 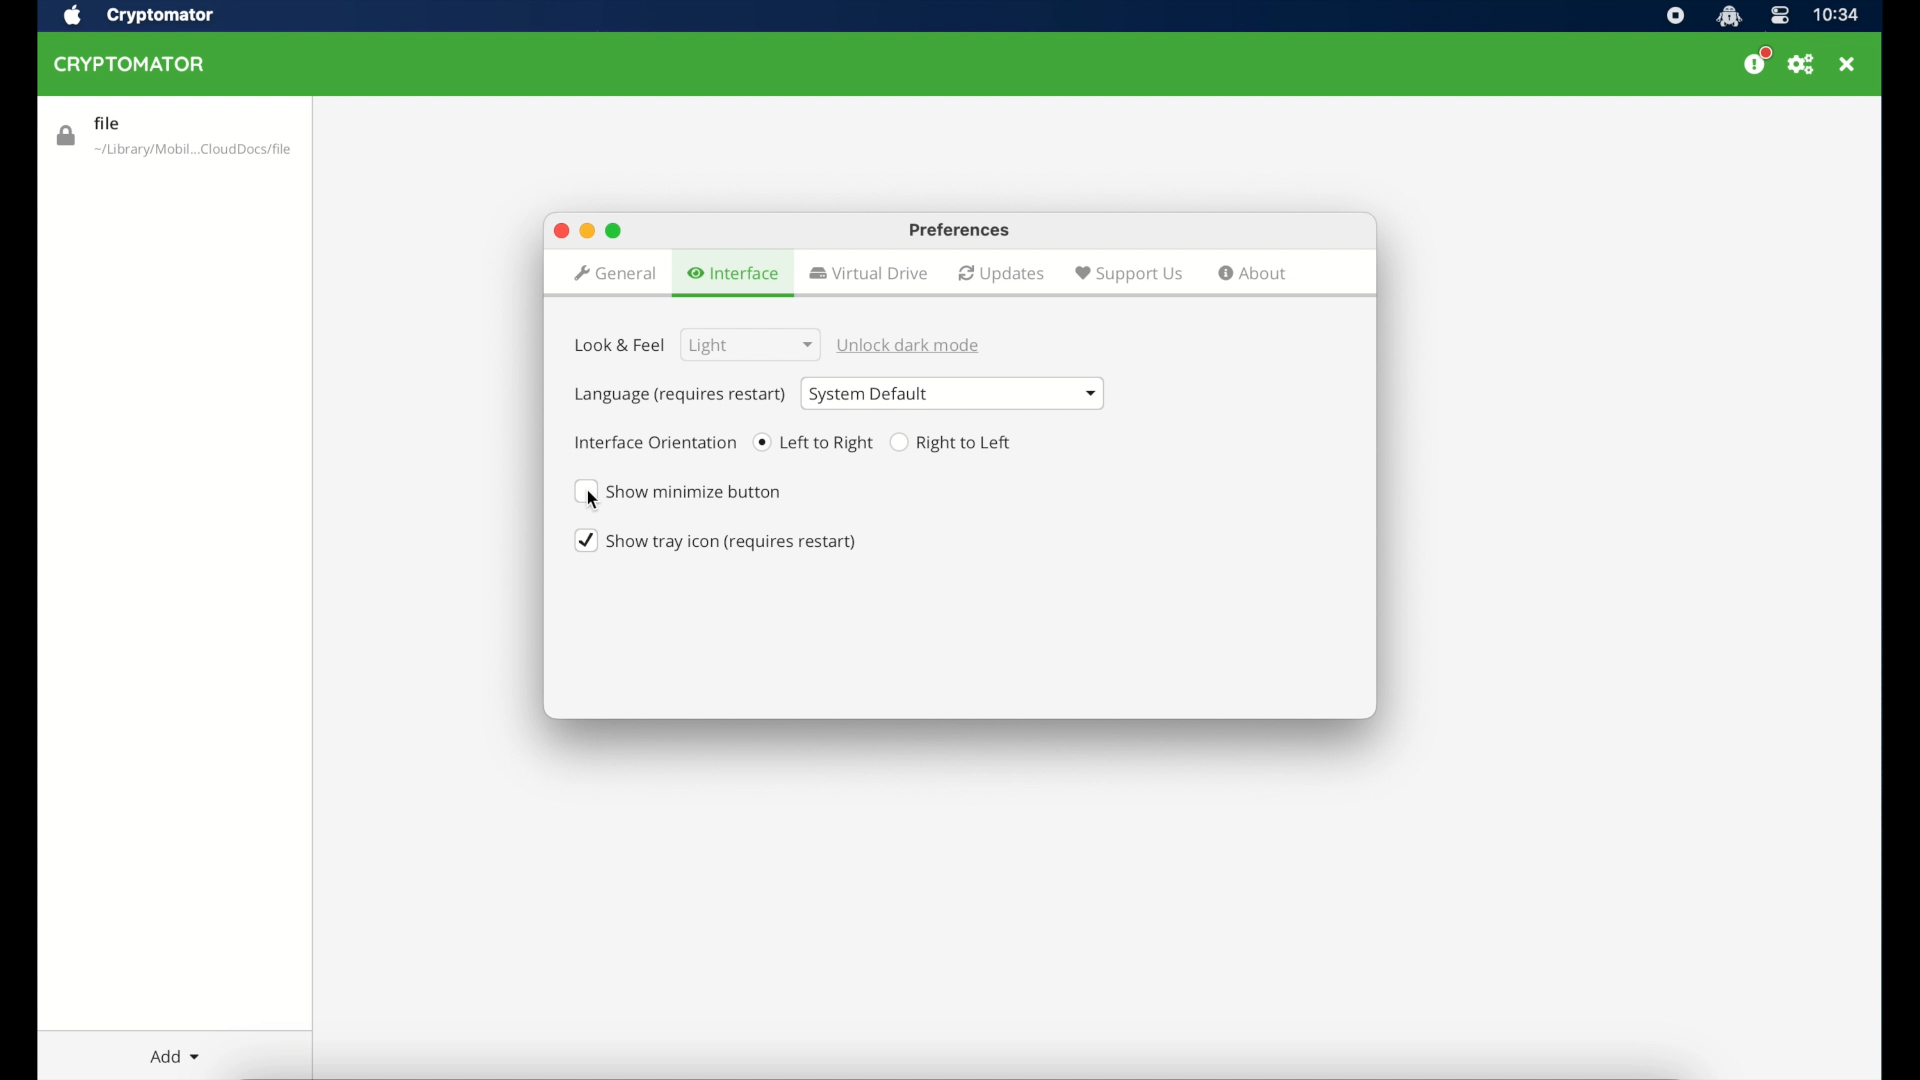 I want to click on cryptomator icon, so click(x=1729, y=16).